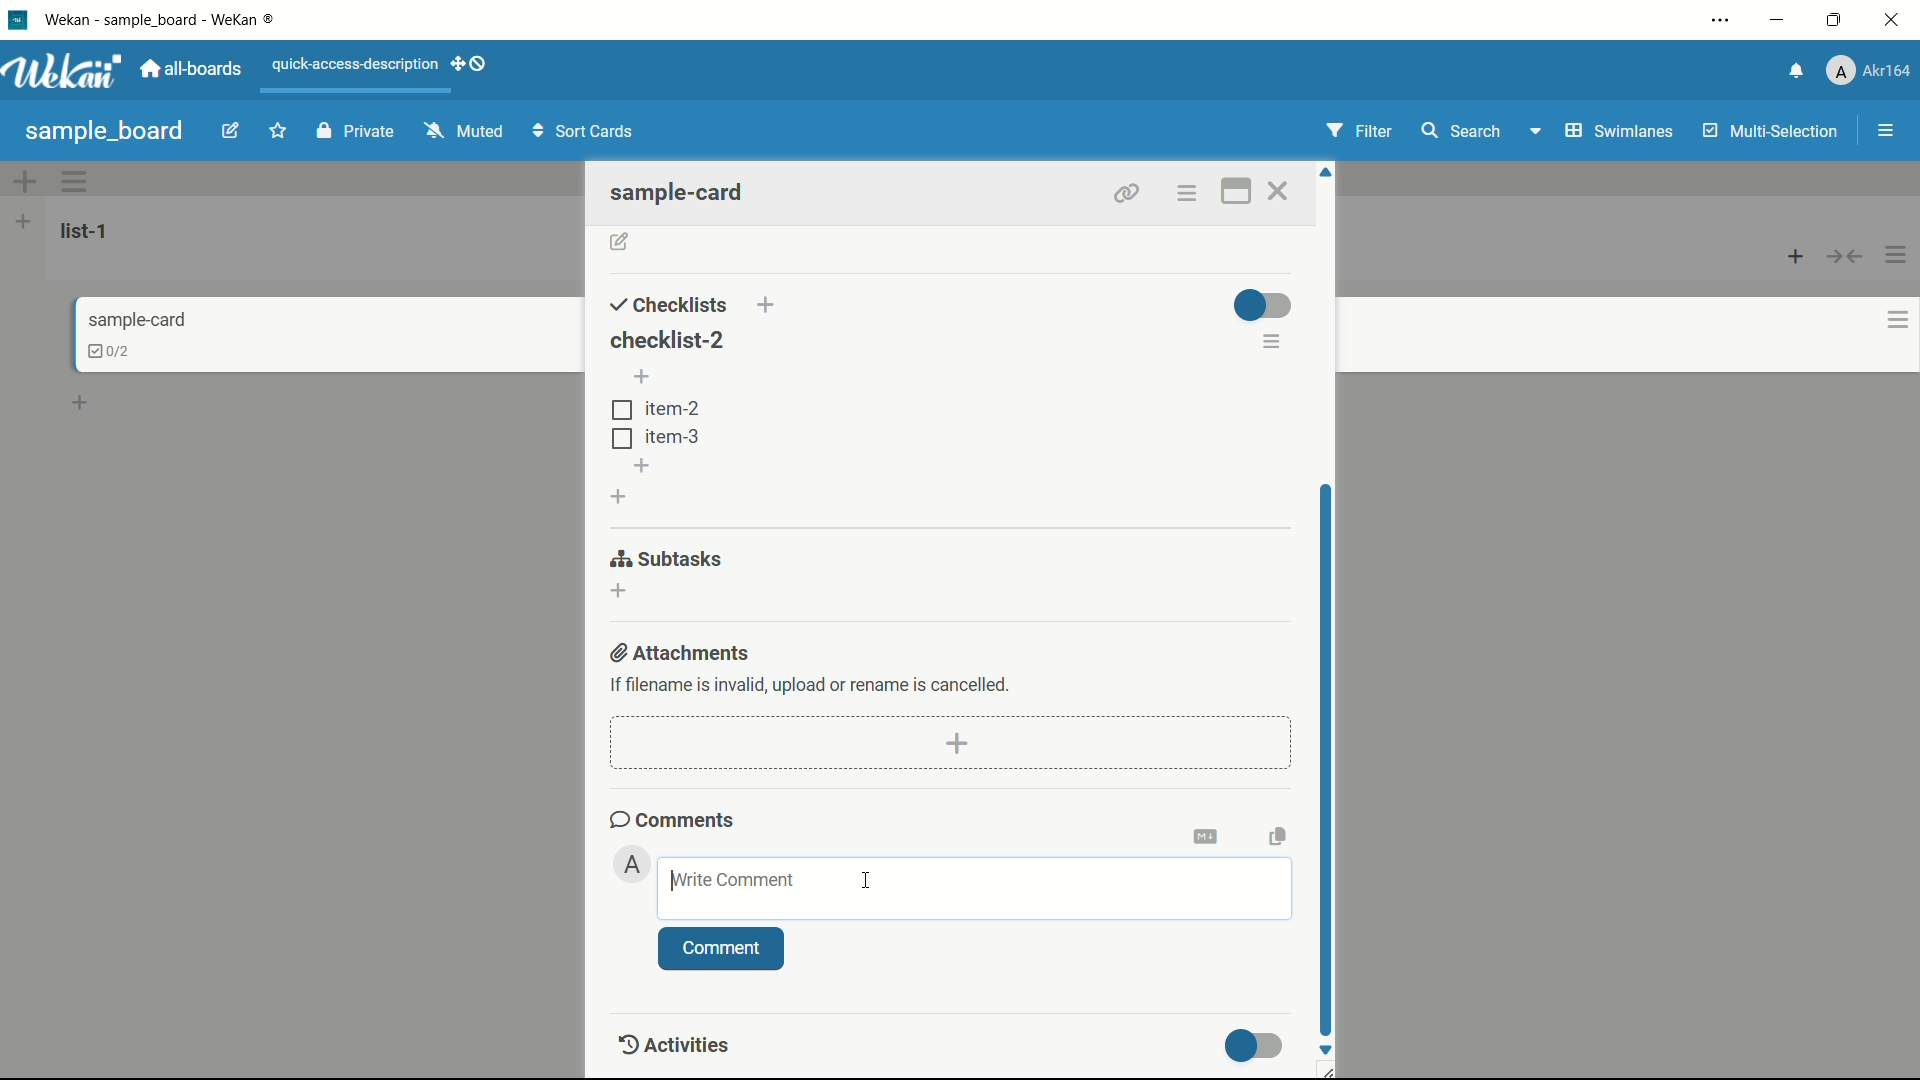  I want to click on add list, so click(23, 222).